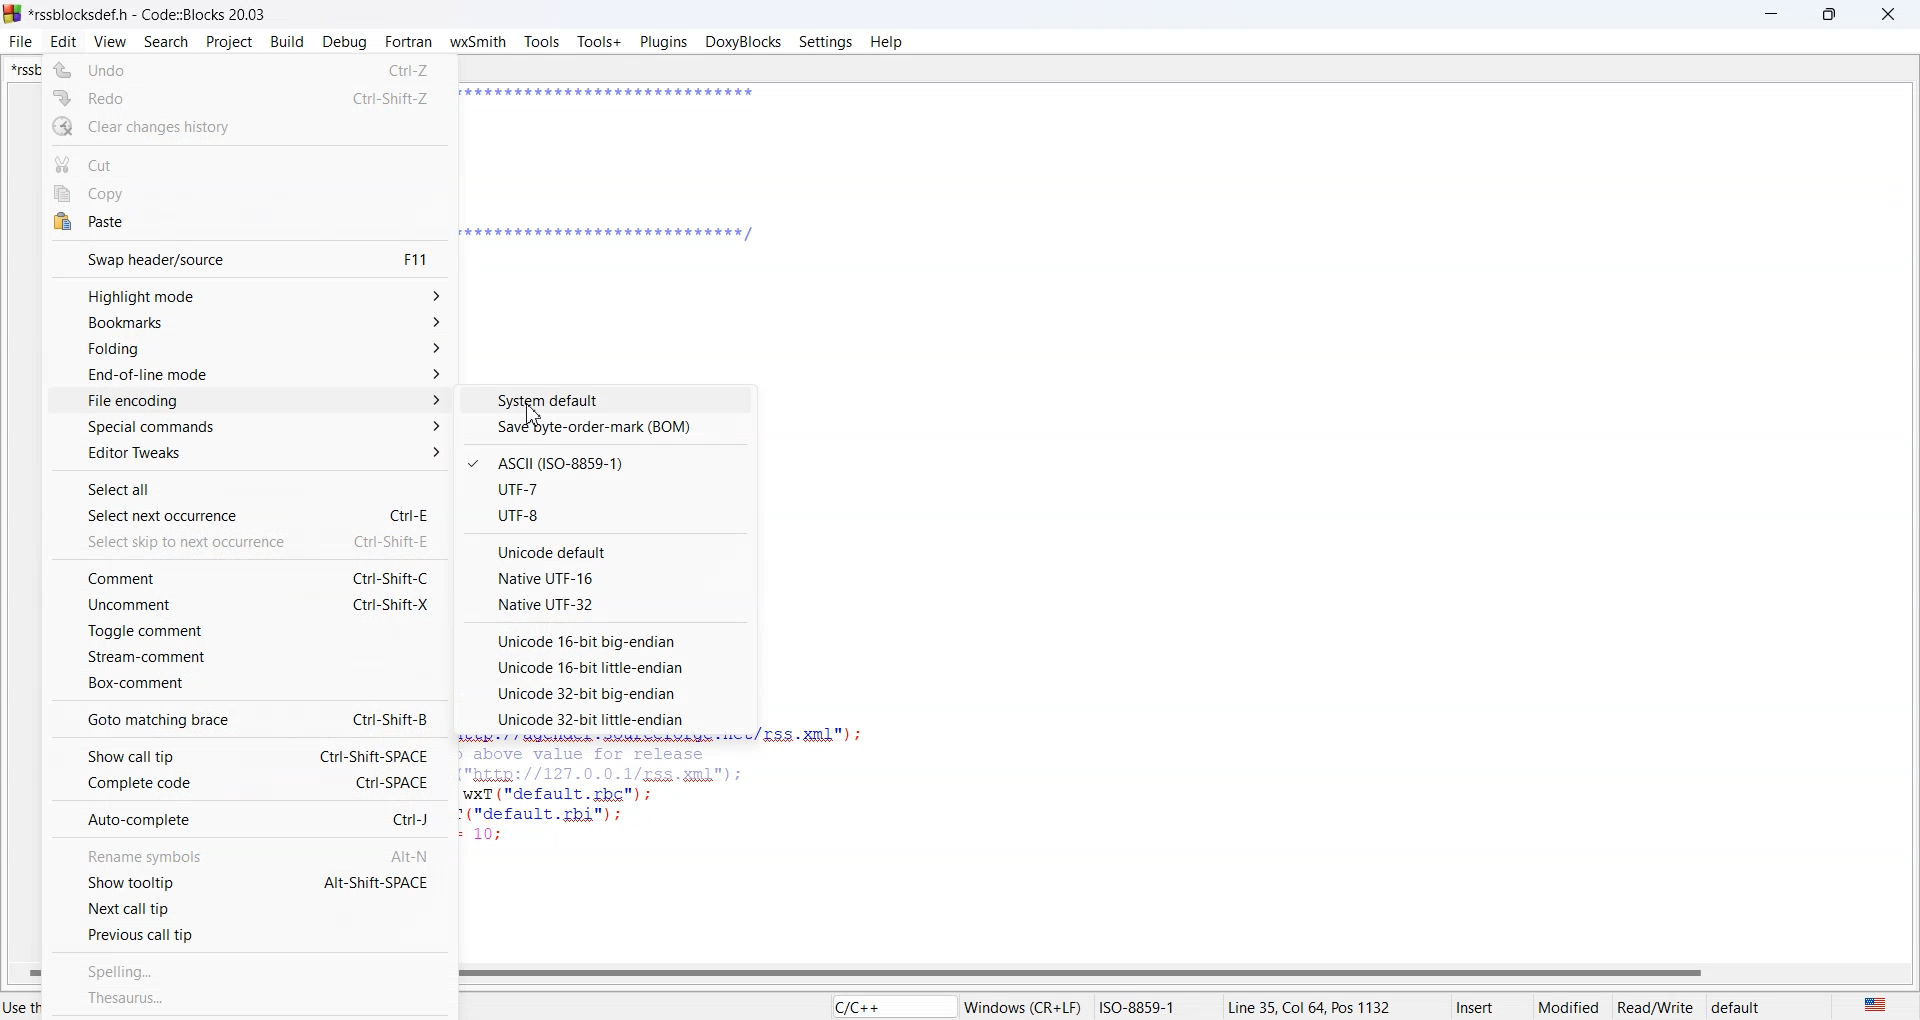 The image size is (1920, 1020). I want to click on File Encoding, so click(253, 400).